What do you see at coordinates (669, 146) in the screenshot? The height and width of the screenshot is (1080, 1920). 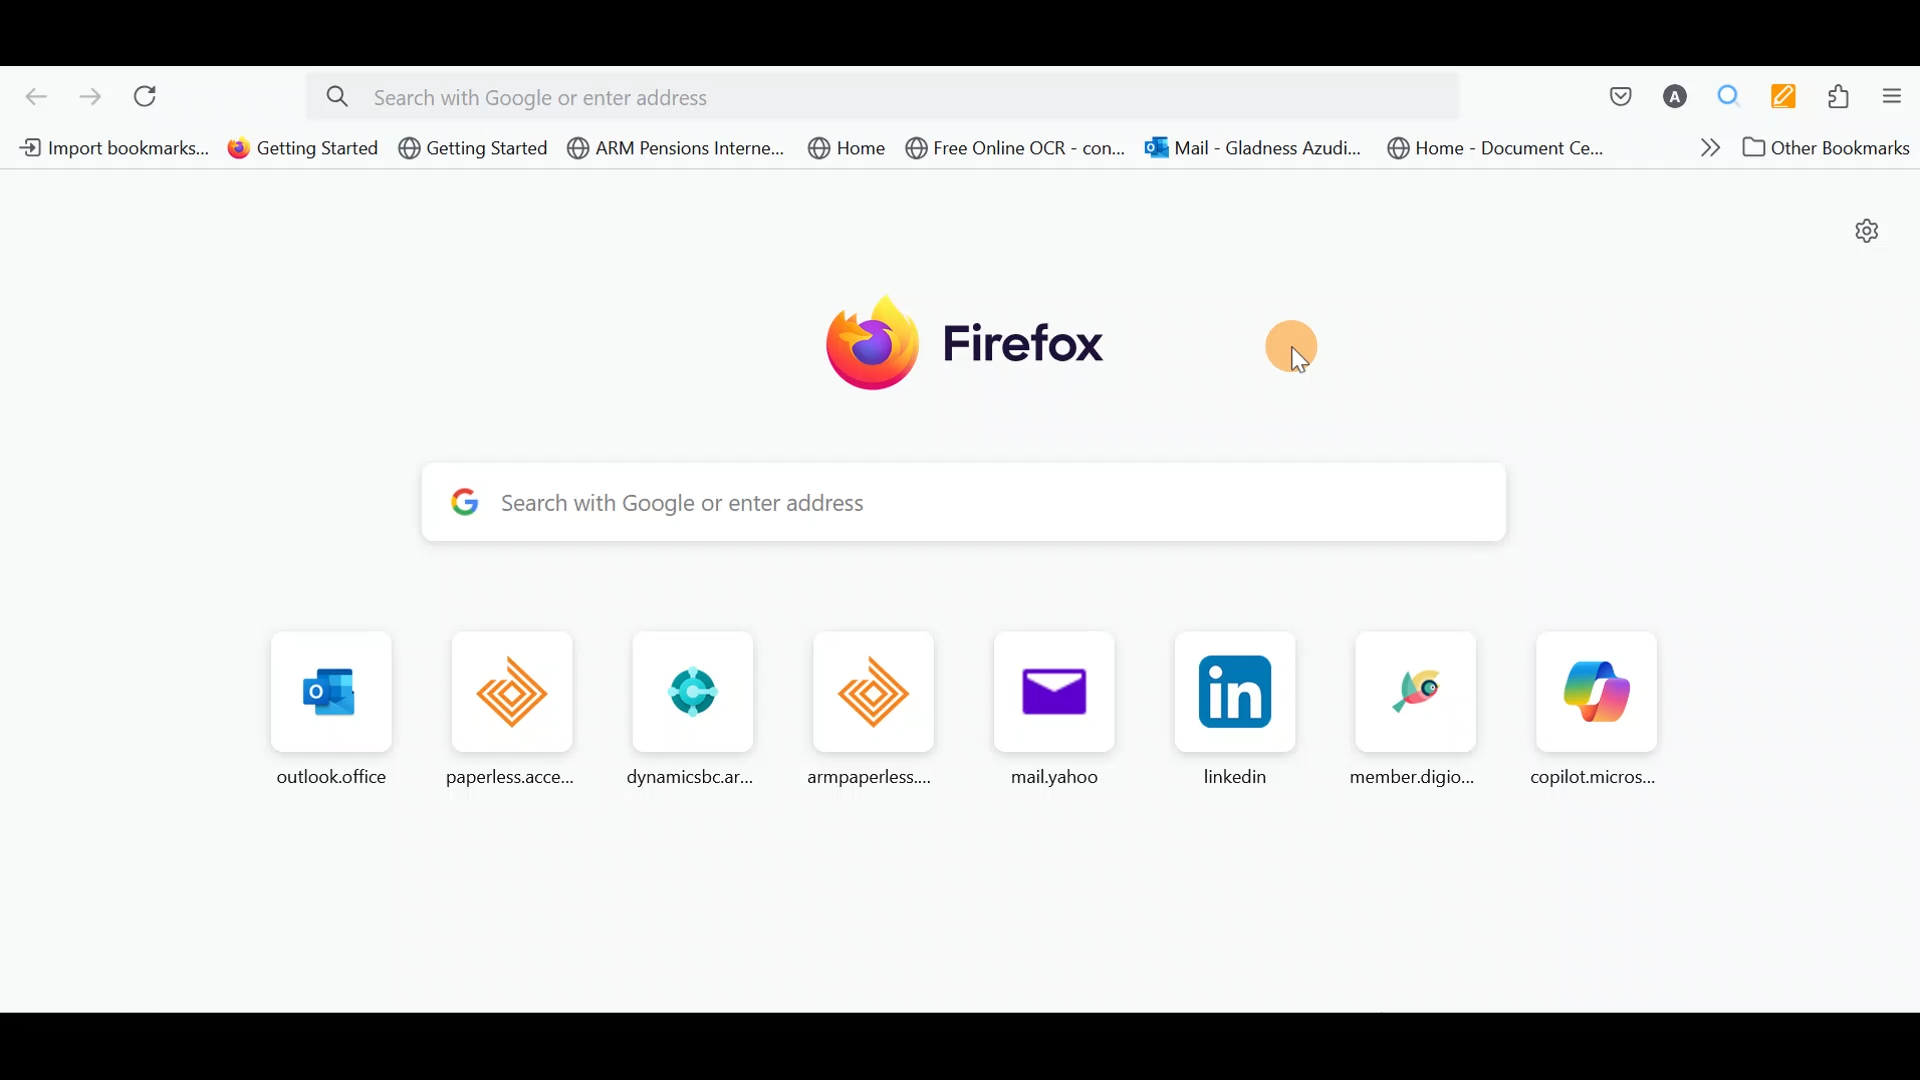 I see `Bookmark 4` at bounding box center [669, 146].